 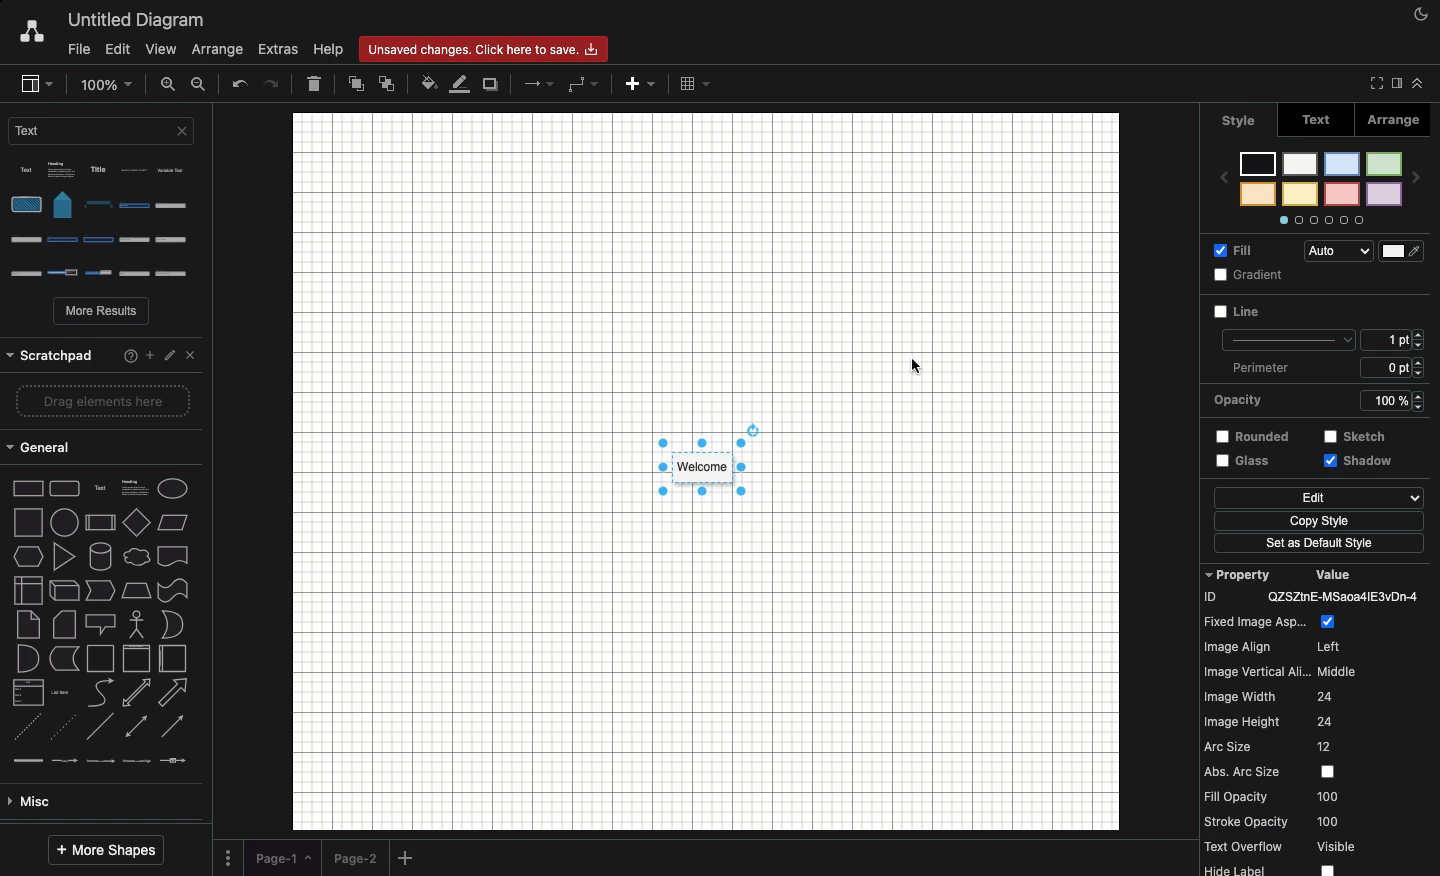 I want to click on Draw.io, so click(x=31, y=33).